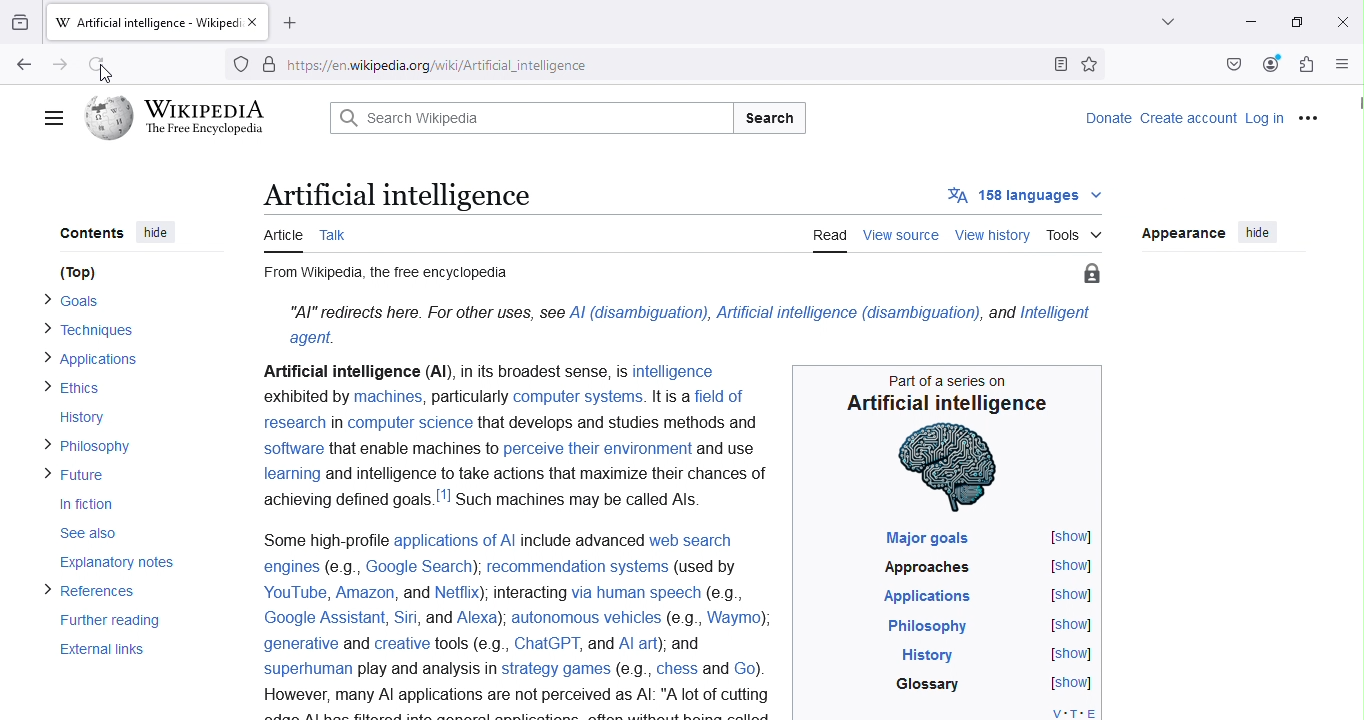 The height and width of the screenshot is (720, 1364). Describe the element at coordinates (116, 565) in the screenshot. I see `Explanatory notes` at that location.